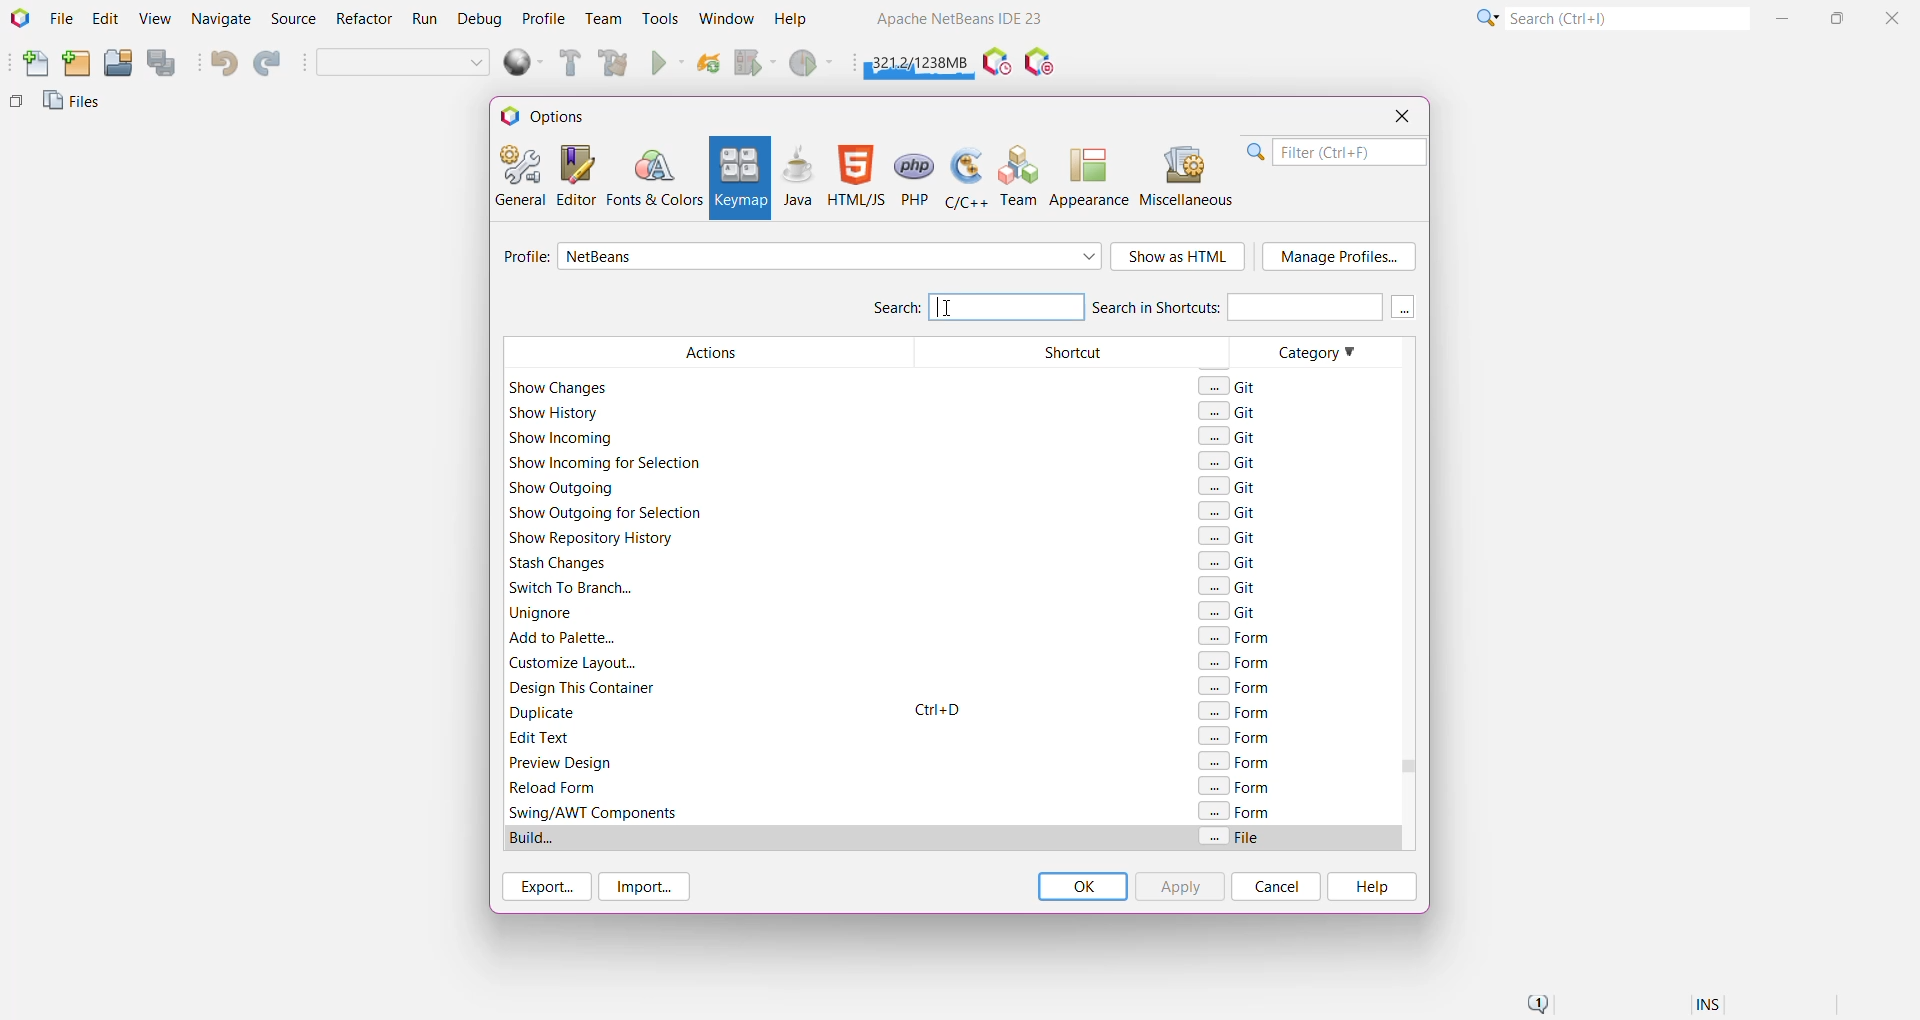  What do you see at coordinates (726, 18) in the screenshot?
I see `Window` at bounding box center [726, 18].